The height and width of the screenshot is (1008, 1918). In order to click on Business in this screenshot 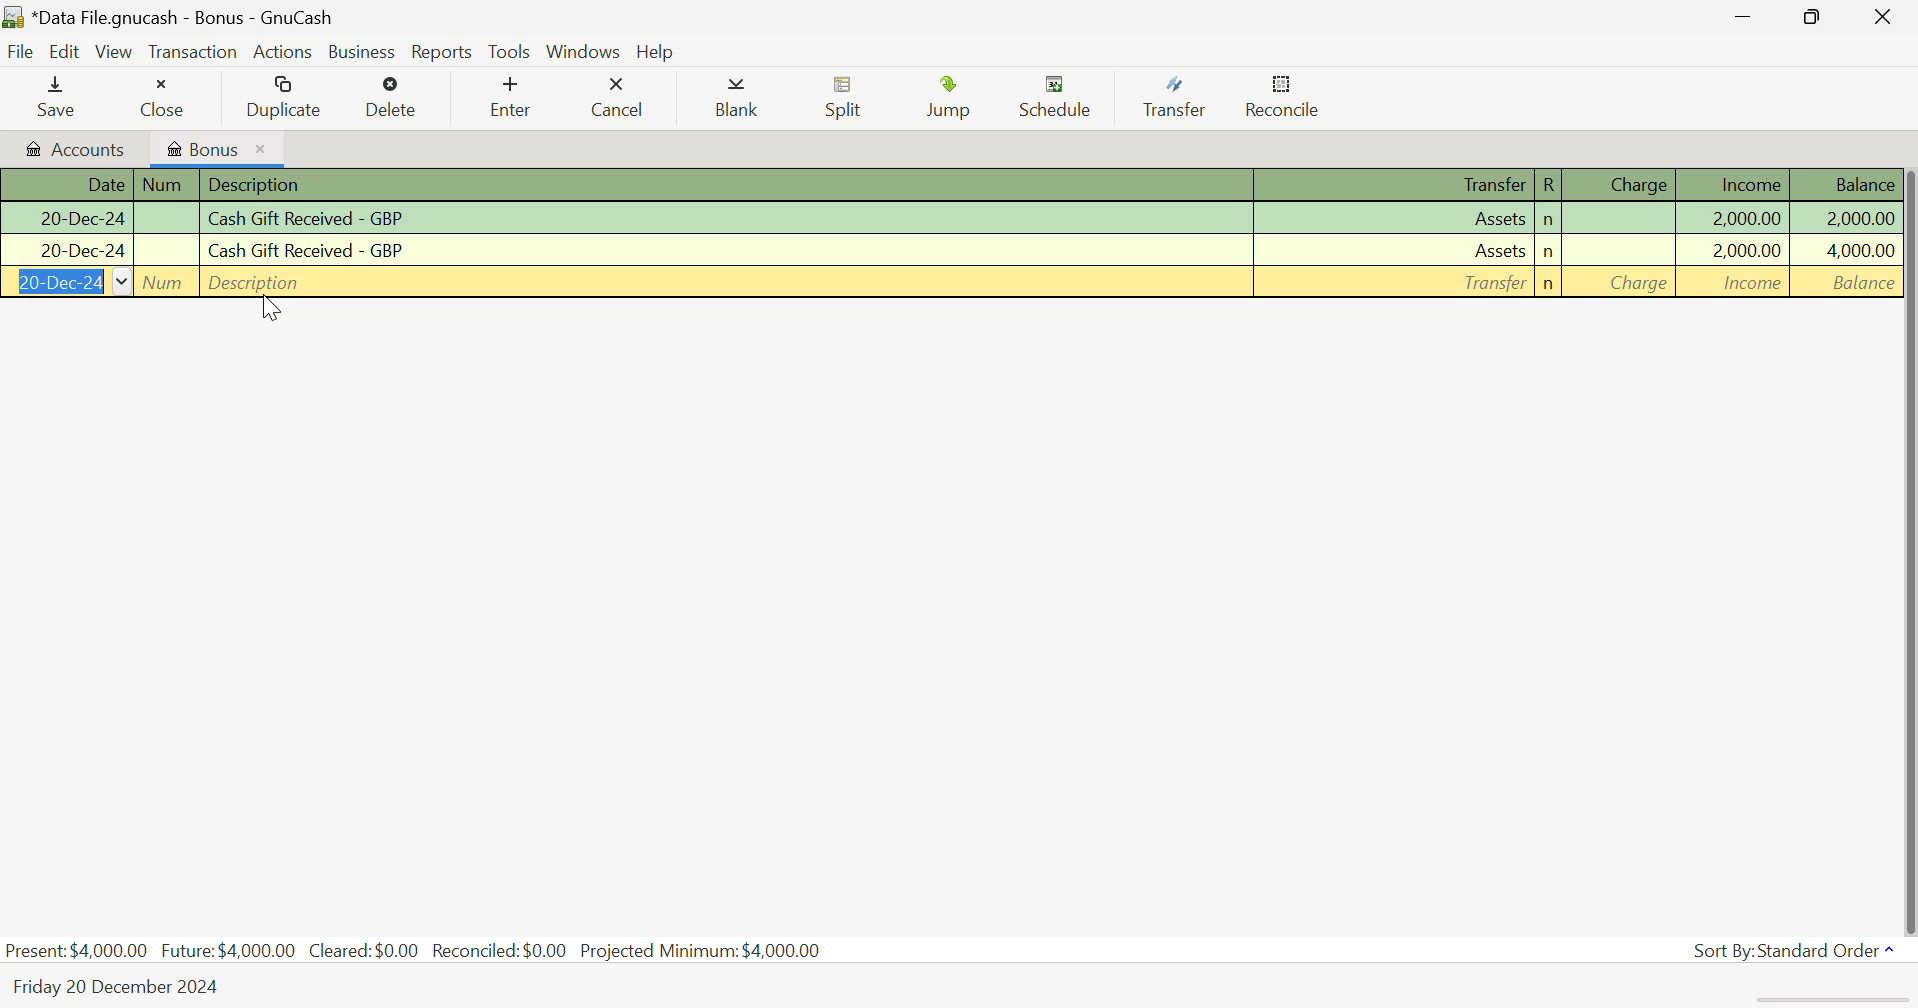, I will do `click(358, 50)`.